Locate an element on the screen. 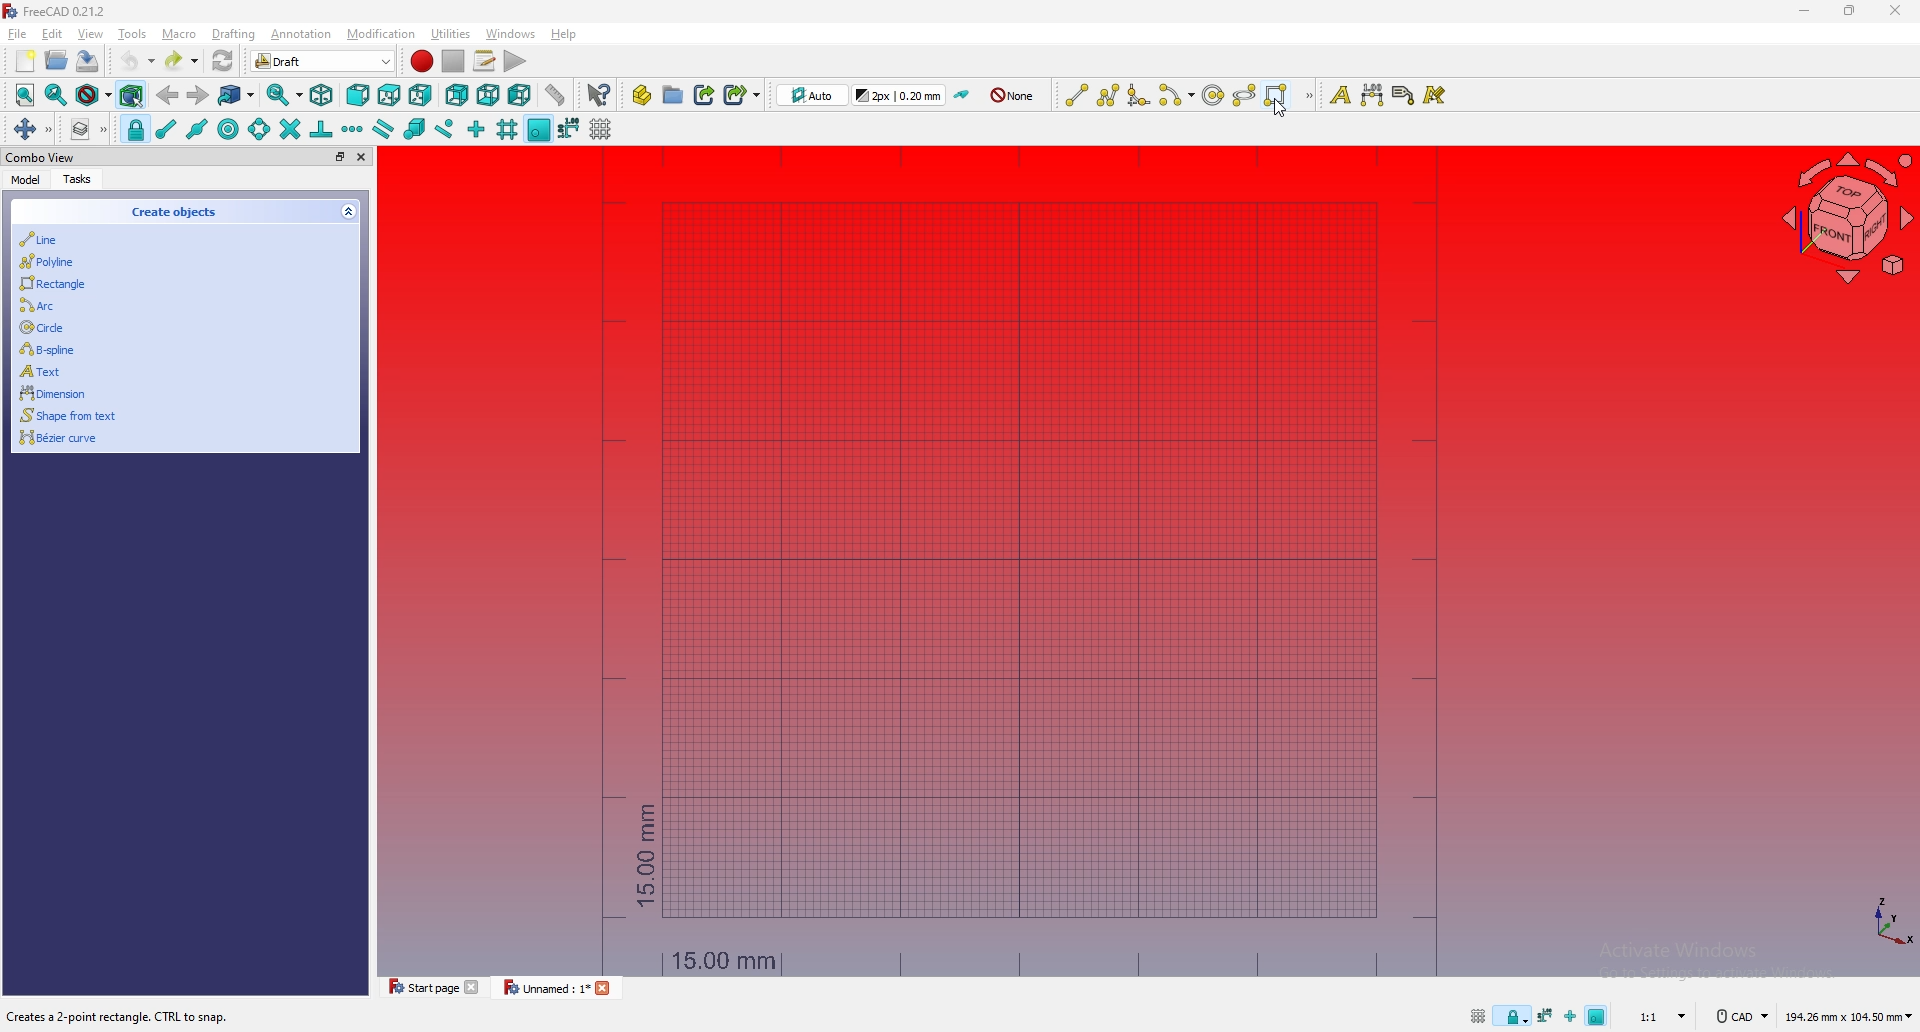 The height and width of the screenshot is (1032, 1920). model is located at coordinates (28, 178).